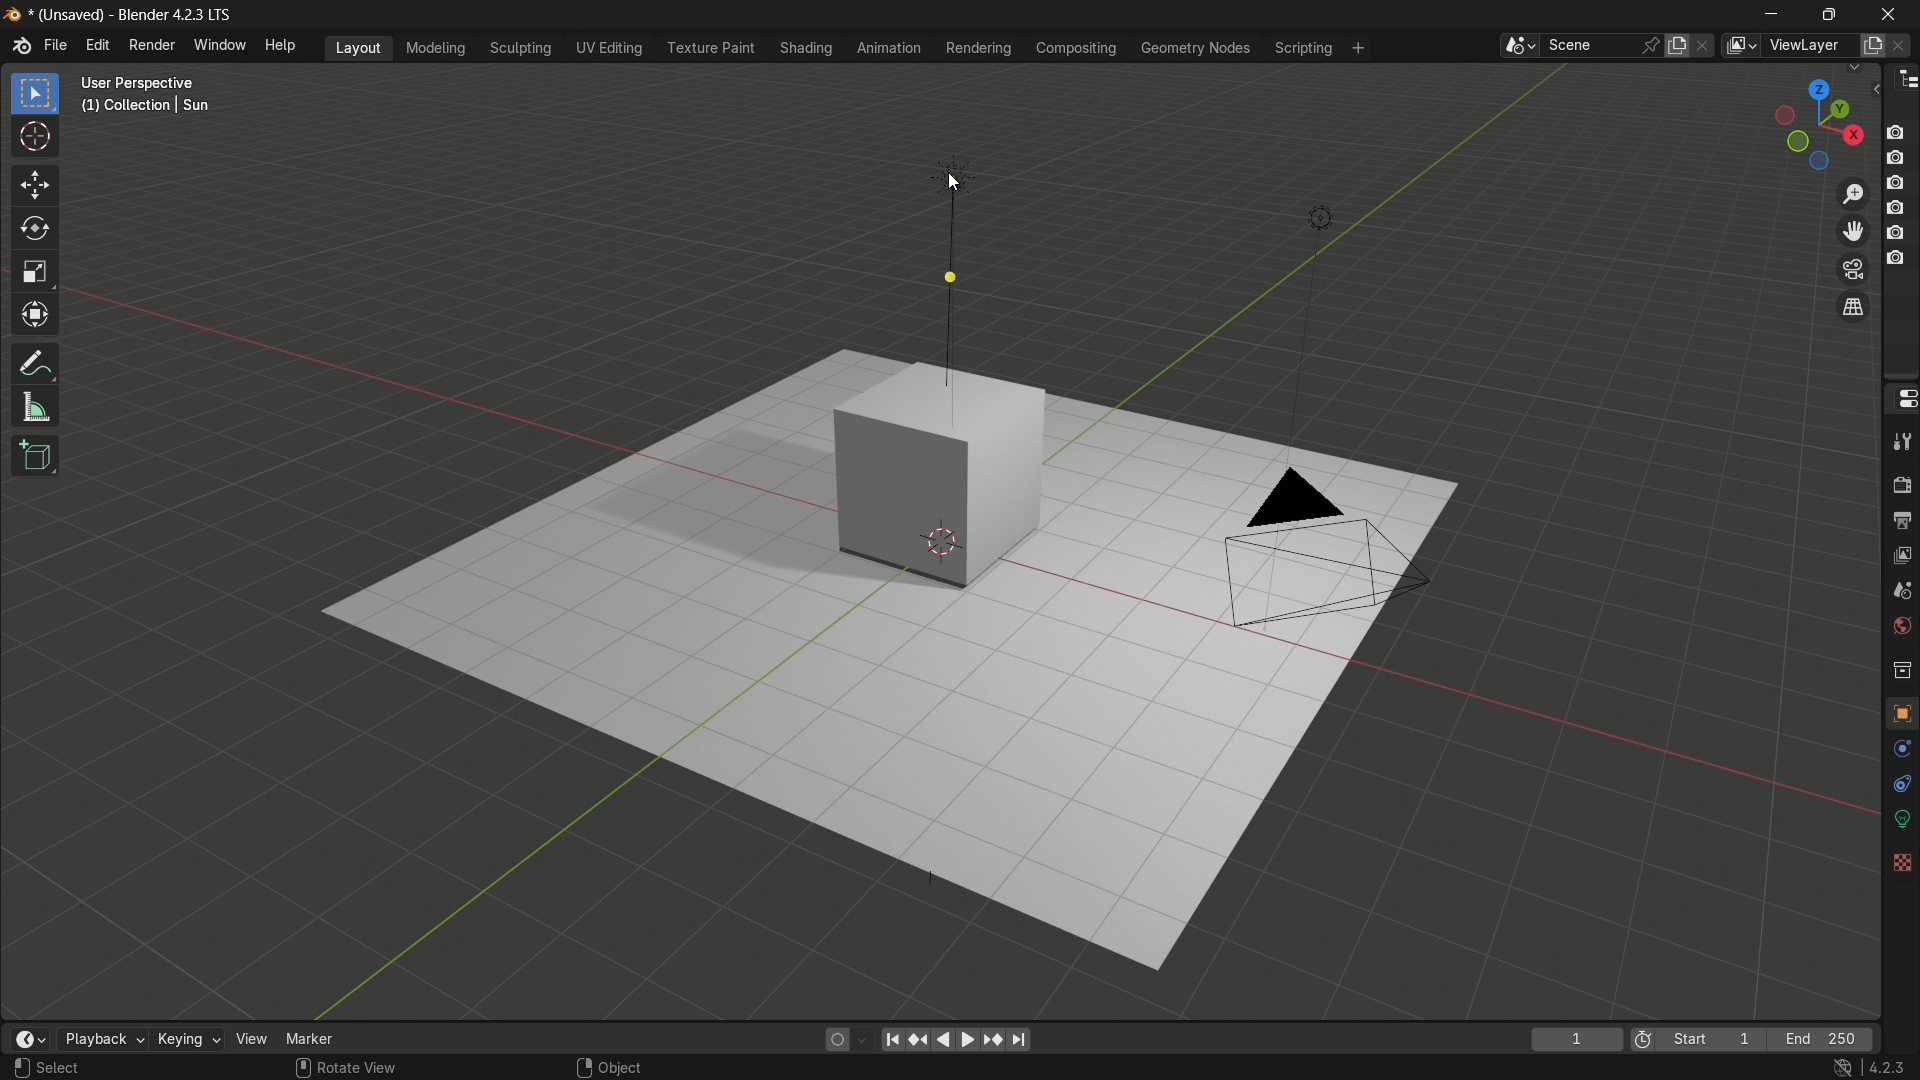 Image resolution: width=1920 pixels, height=1080 pixels. I want to click on layer 6, so click(1895, 259).